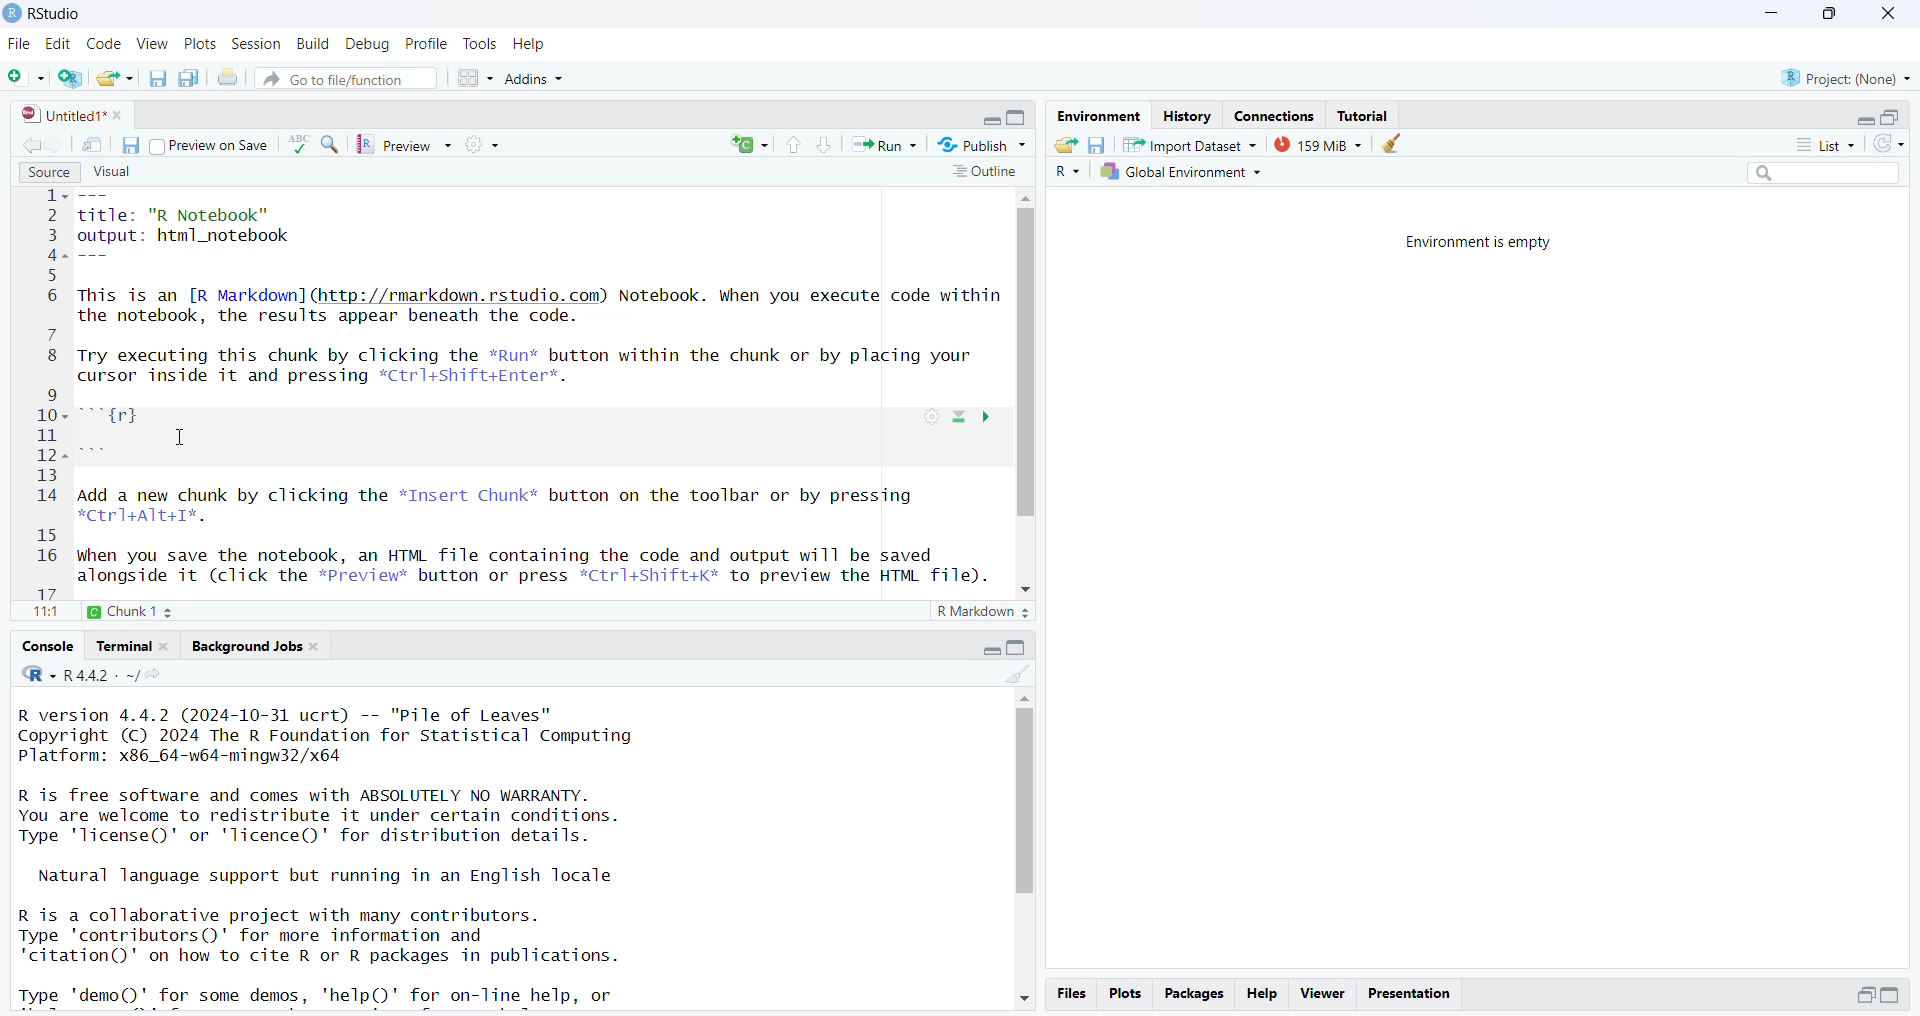 The width and height of the screenshot is (1920, 1016). What do you see at coordinates (73, 78) in the screenshot?
I see `create a project` at bounding box center [73, 78].